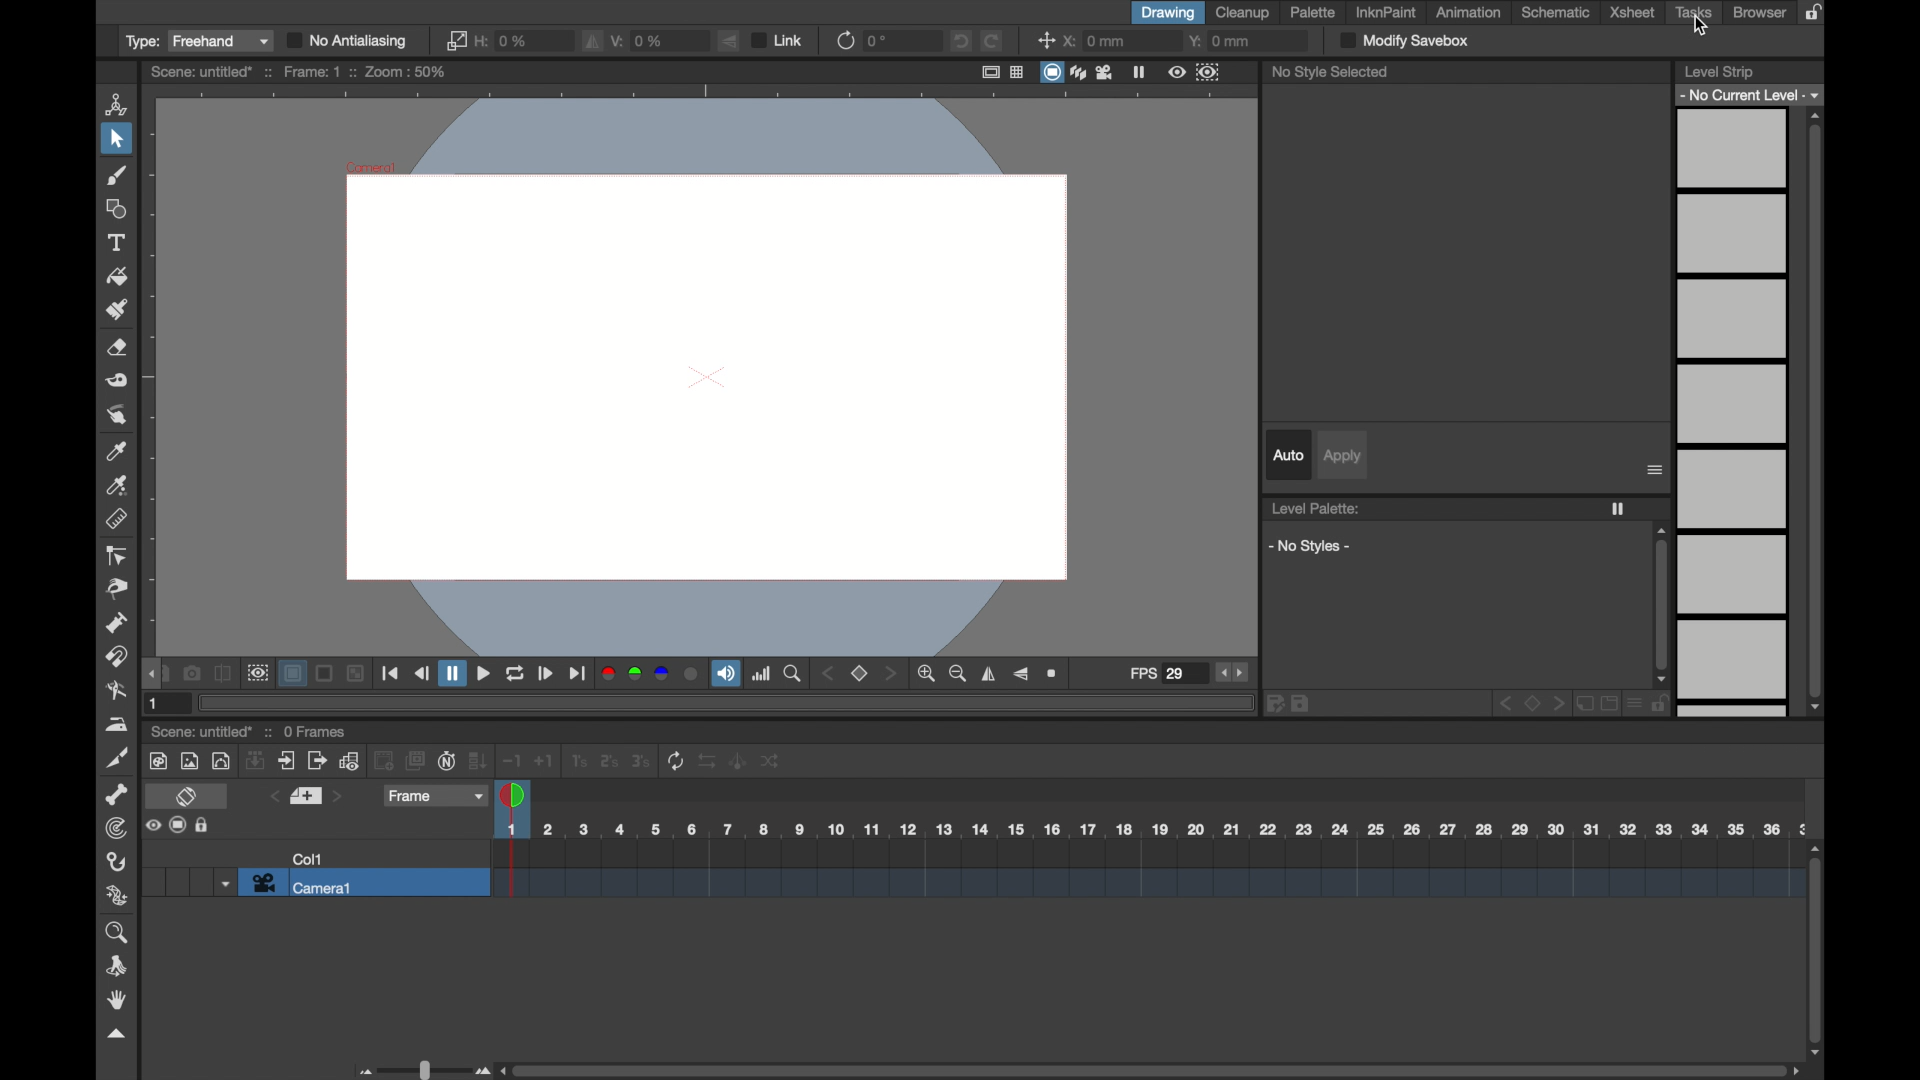  Describe the element at coordinates (116, 381) in the screenshot. I see `tape tool` at that location.